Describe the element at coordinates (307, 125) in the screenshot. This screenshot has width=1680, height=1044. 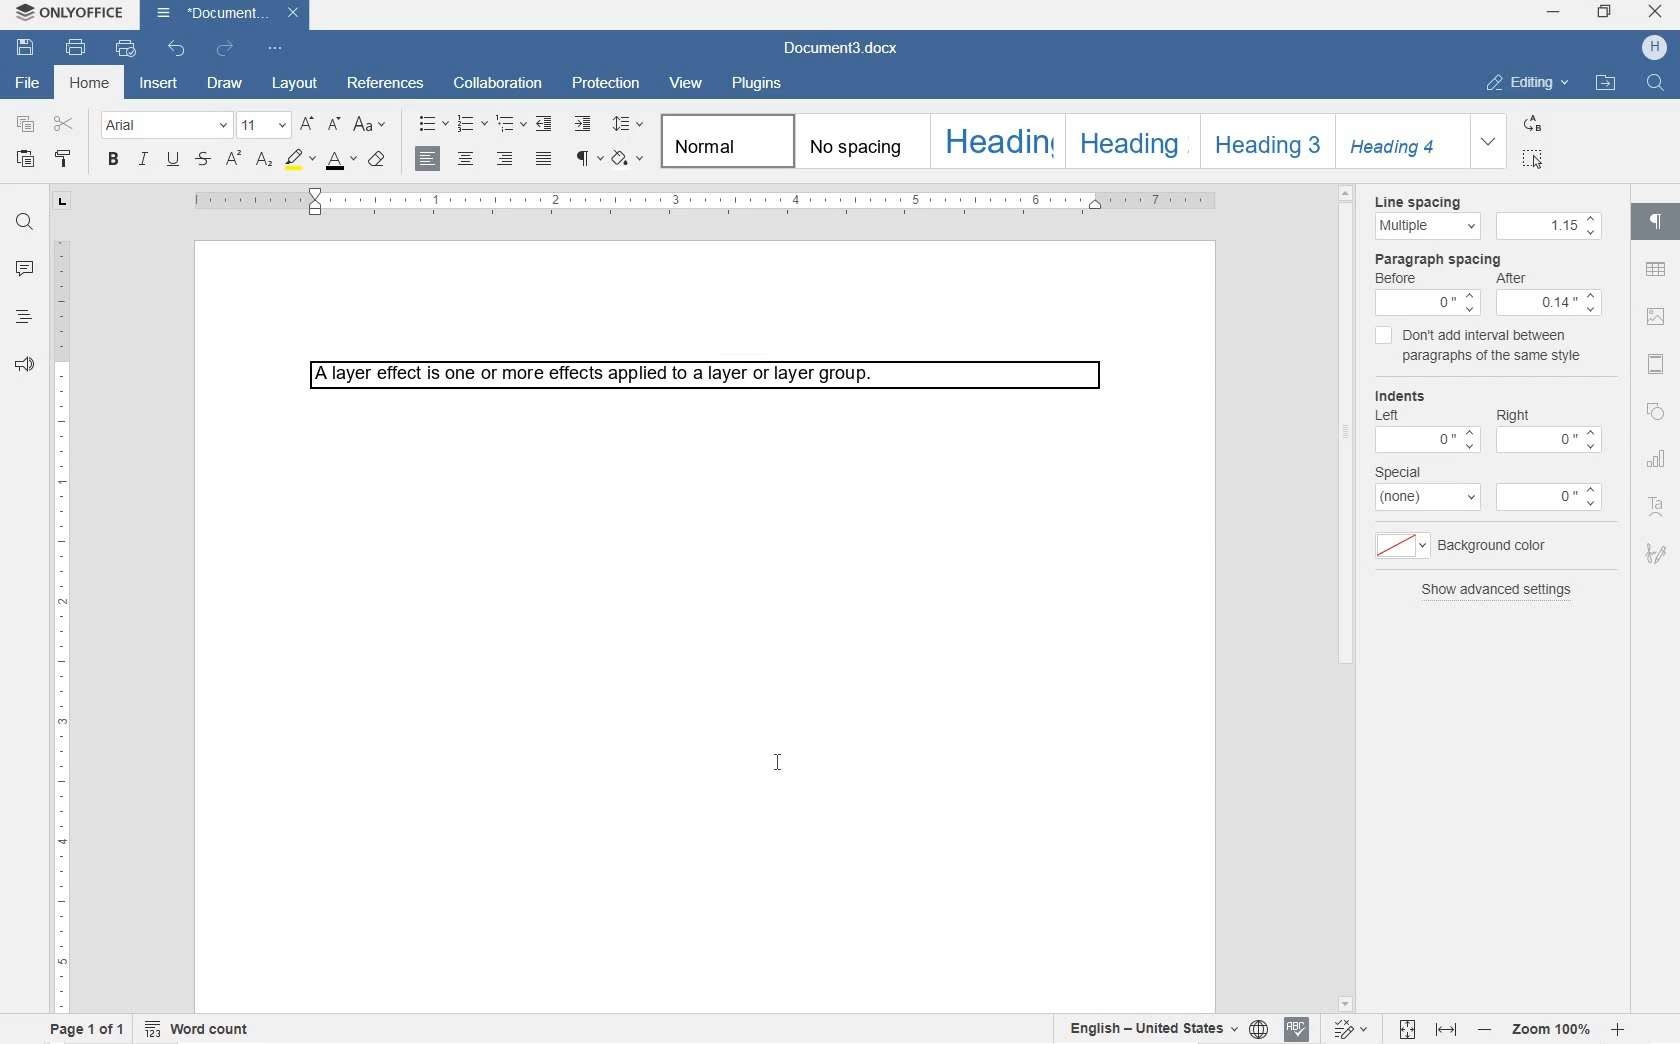
I see `INCREMENT FONT SIZE` at that location.